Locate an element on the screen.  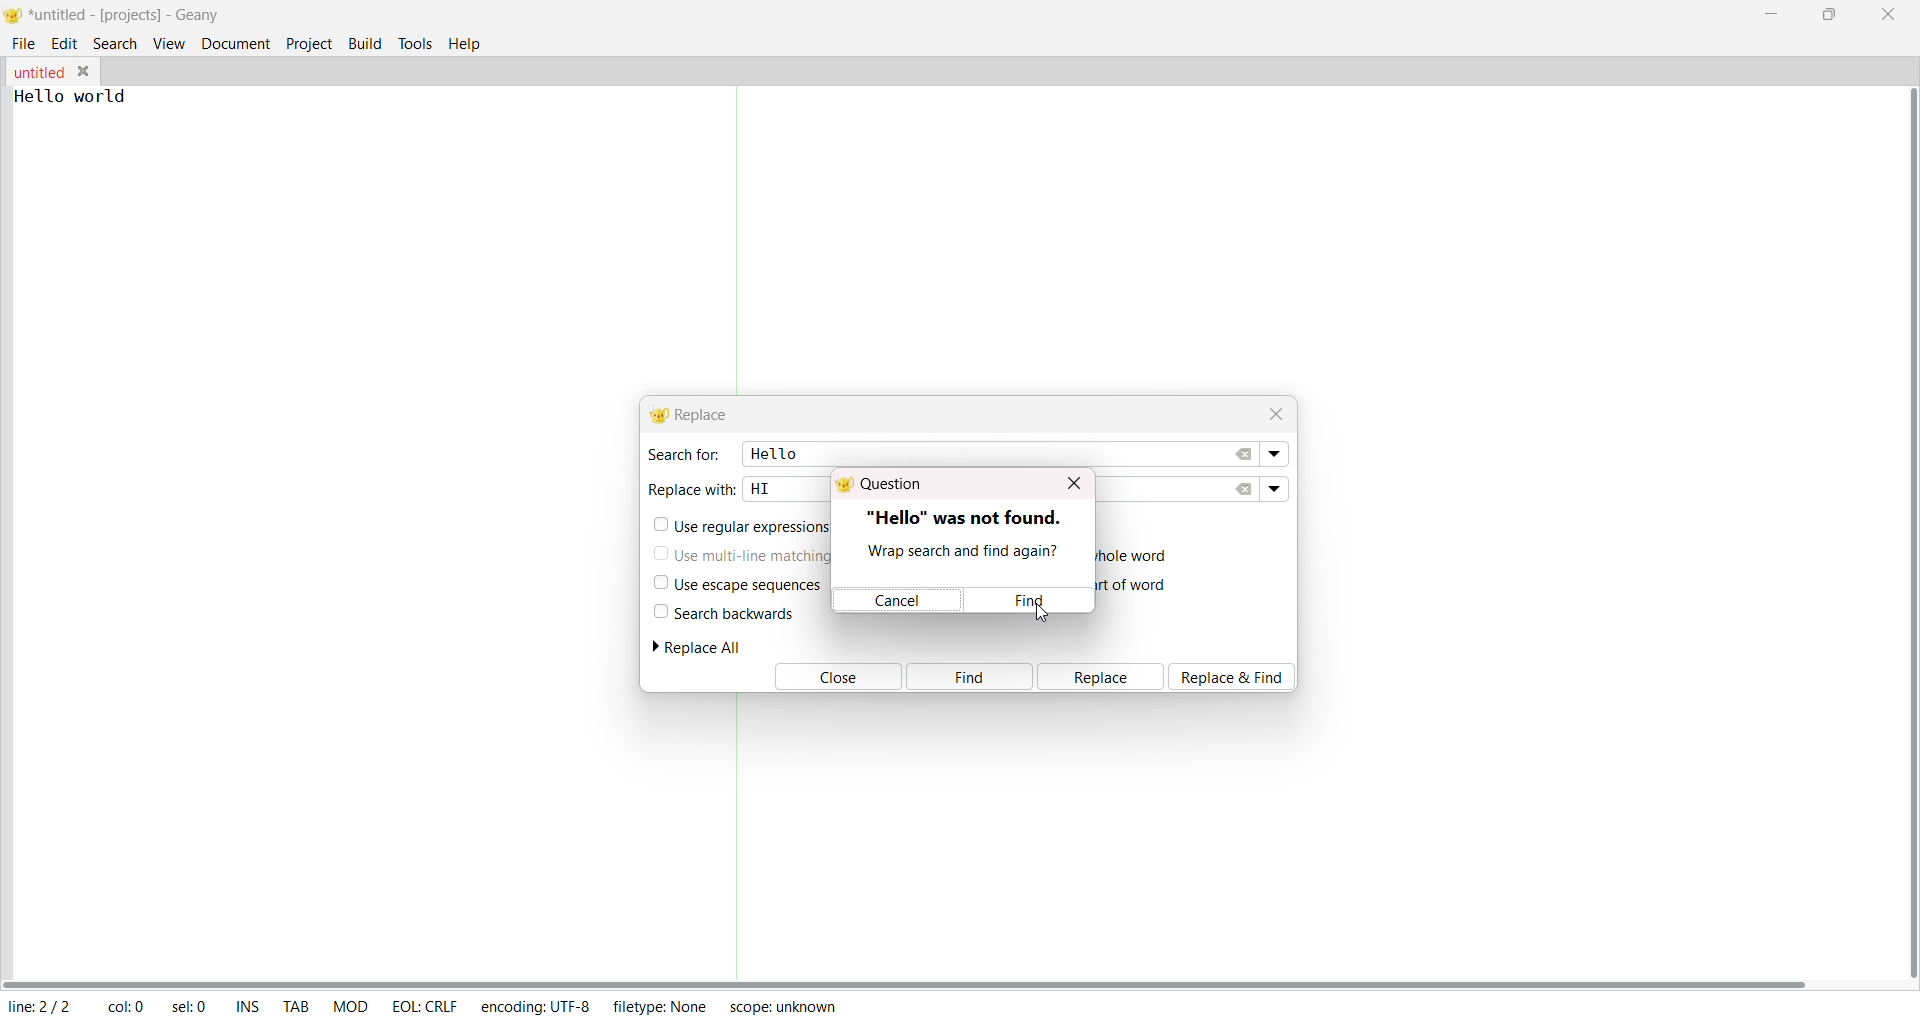
use escape sequences is located at coordinates (734, 584).